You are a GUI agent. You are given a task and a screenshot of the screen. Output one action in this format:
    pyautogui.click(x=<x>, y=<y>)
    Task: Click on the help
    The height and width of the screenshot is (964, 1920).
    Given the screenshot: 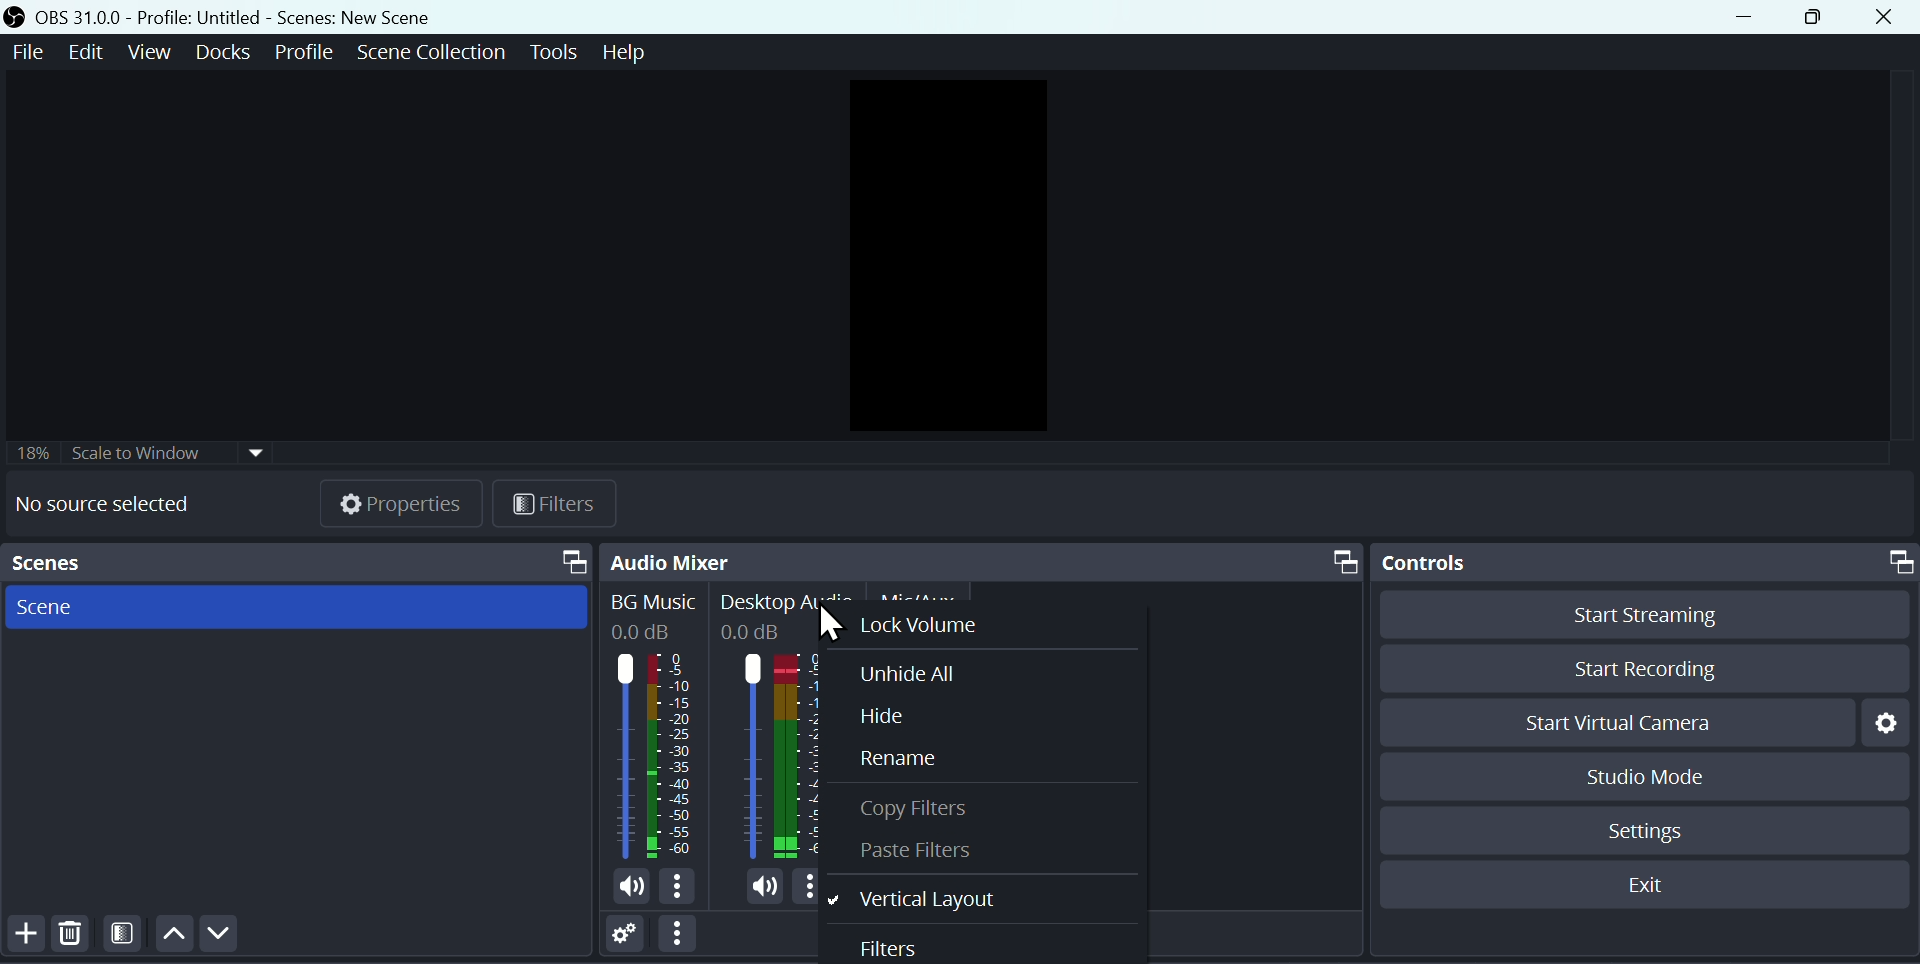 What is the action you would take?
    pyautogui.click(x=623, y=55)
    